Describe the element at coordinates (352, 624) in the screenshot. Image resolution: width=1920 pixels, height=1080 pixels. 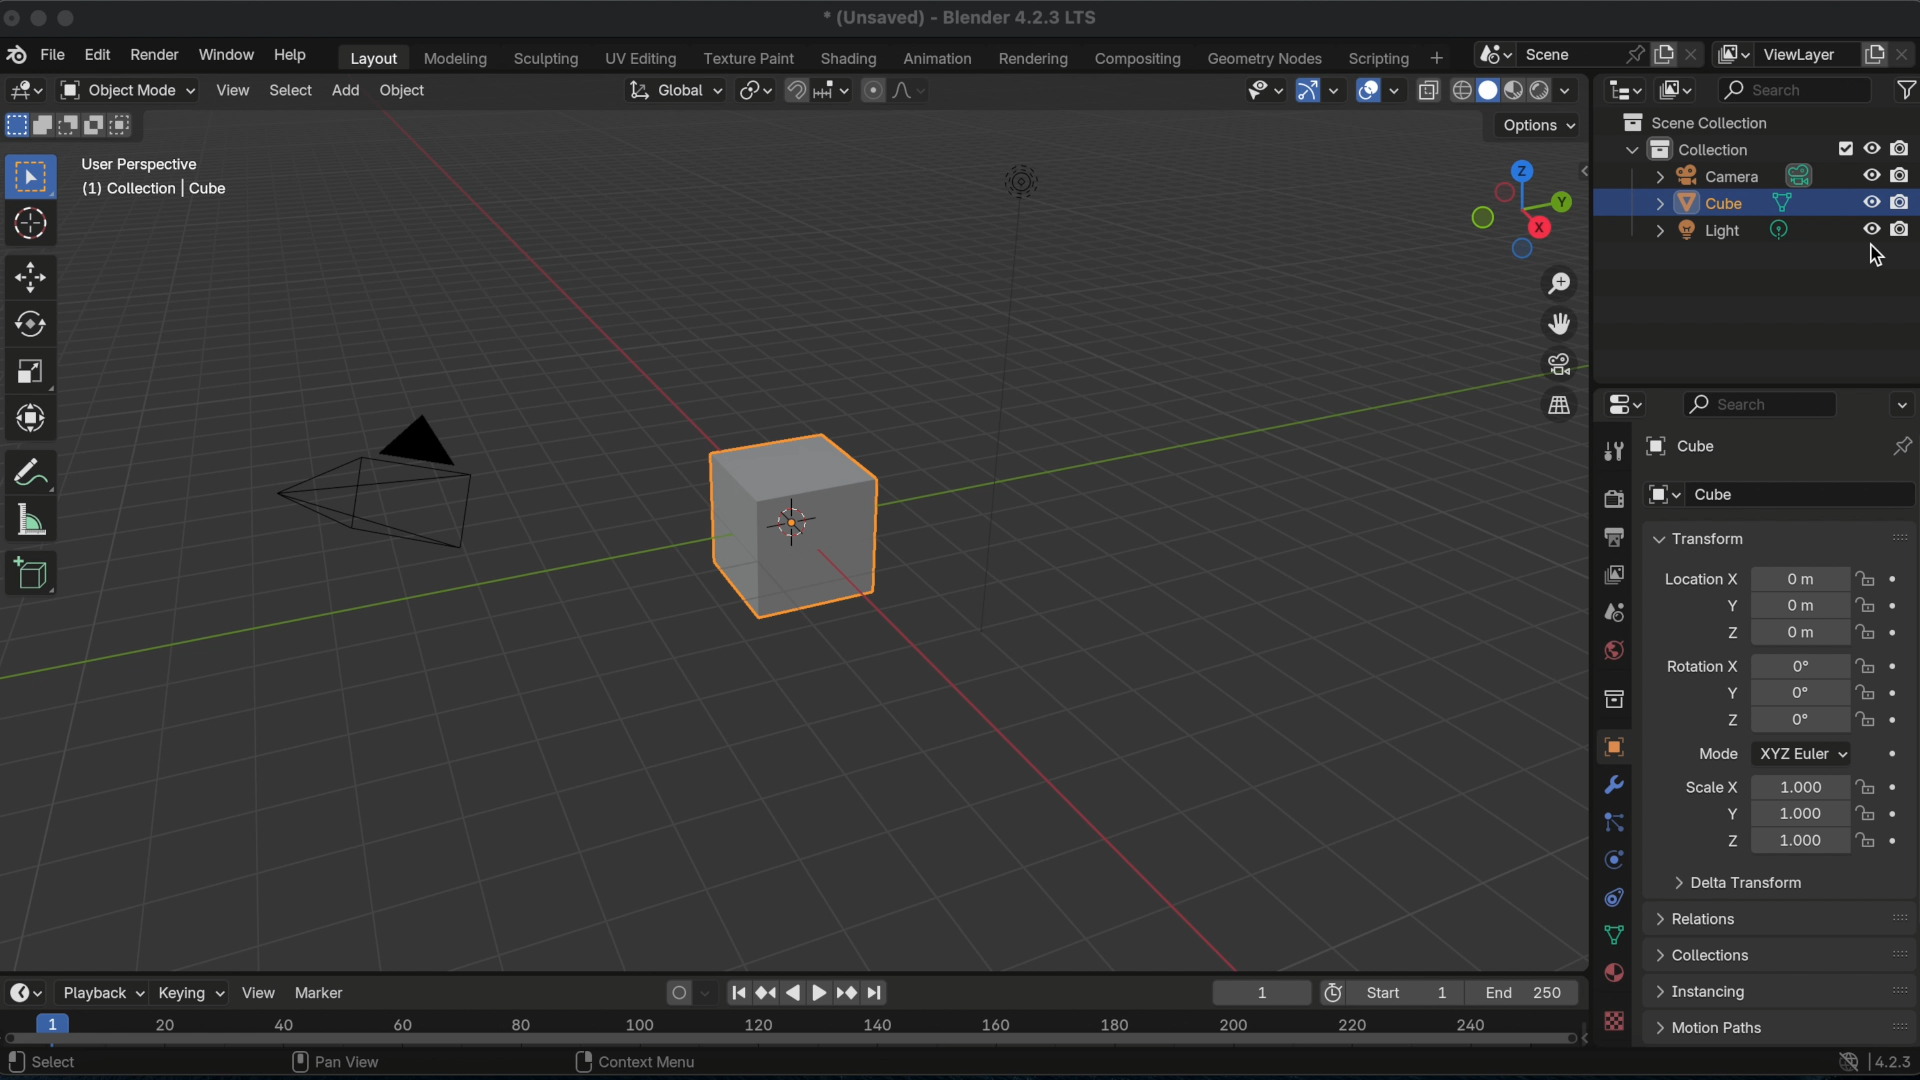
I see `Y Axis` at that location.